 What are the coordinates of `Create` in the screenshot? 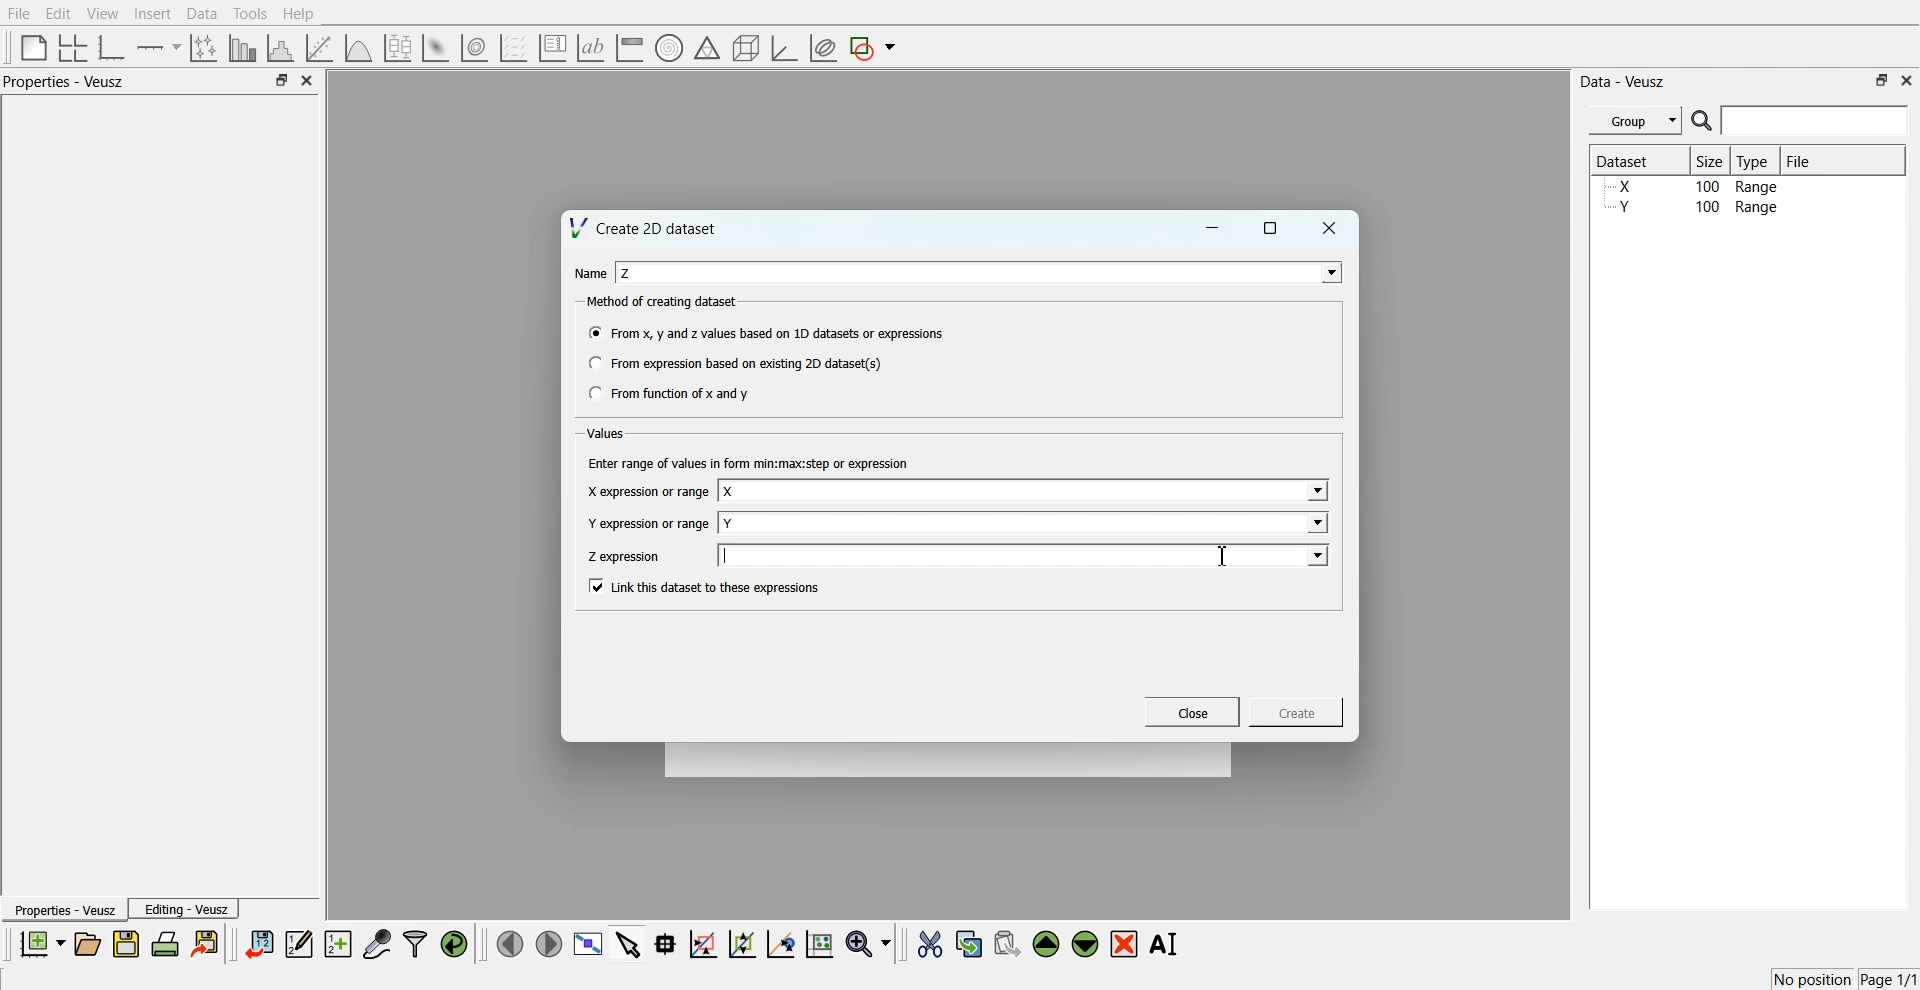 It's located at (1297, 711).